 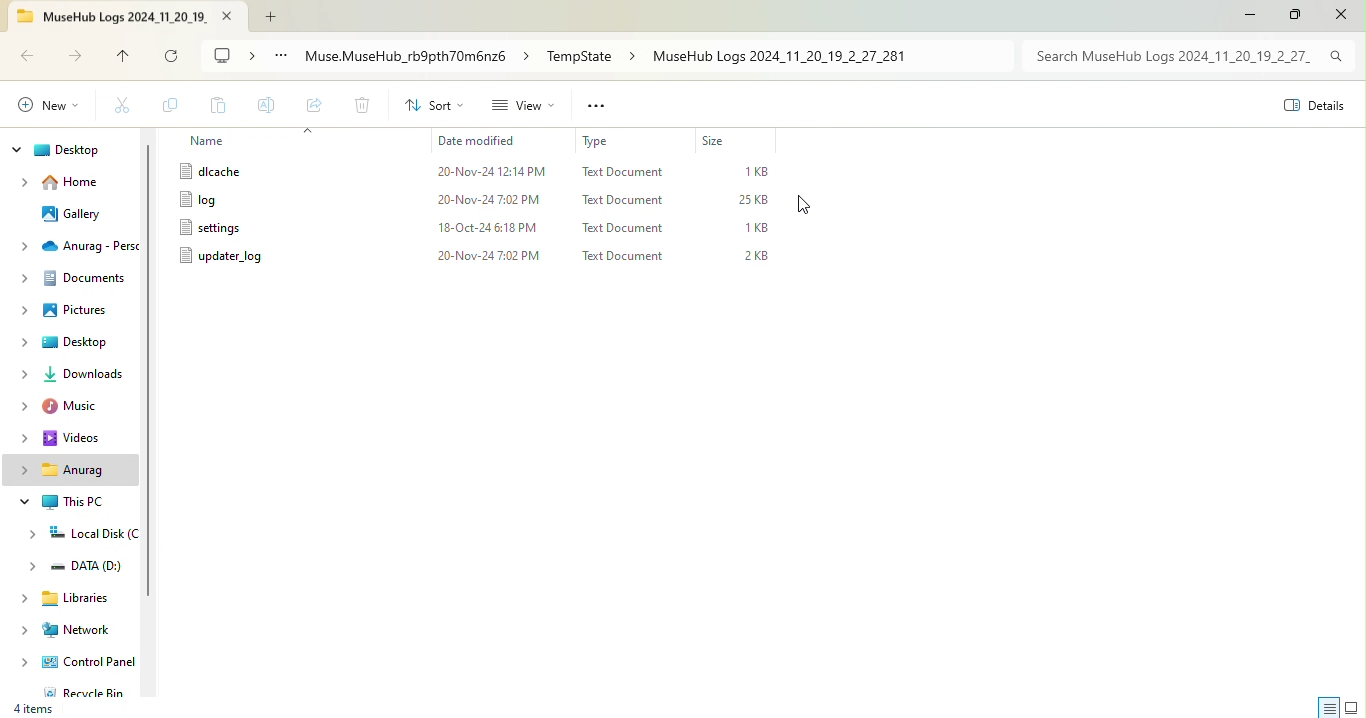 What do you see at coordinates (1188, 53) in the screenshot?
I see `Search bar` at bounding box center [1188, 53].